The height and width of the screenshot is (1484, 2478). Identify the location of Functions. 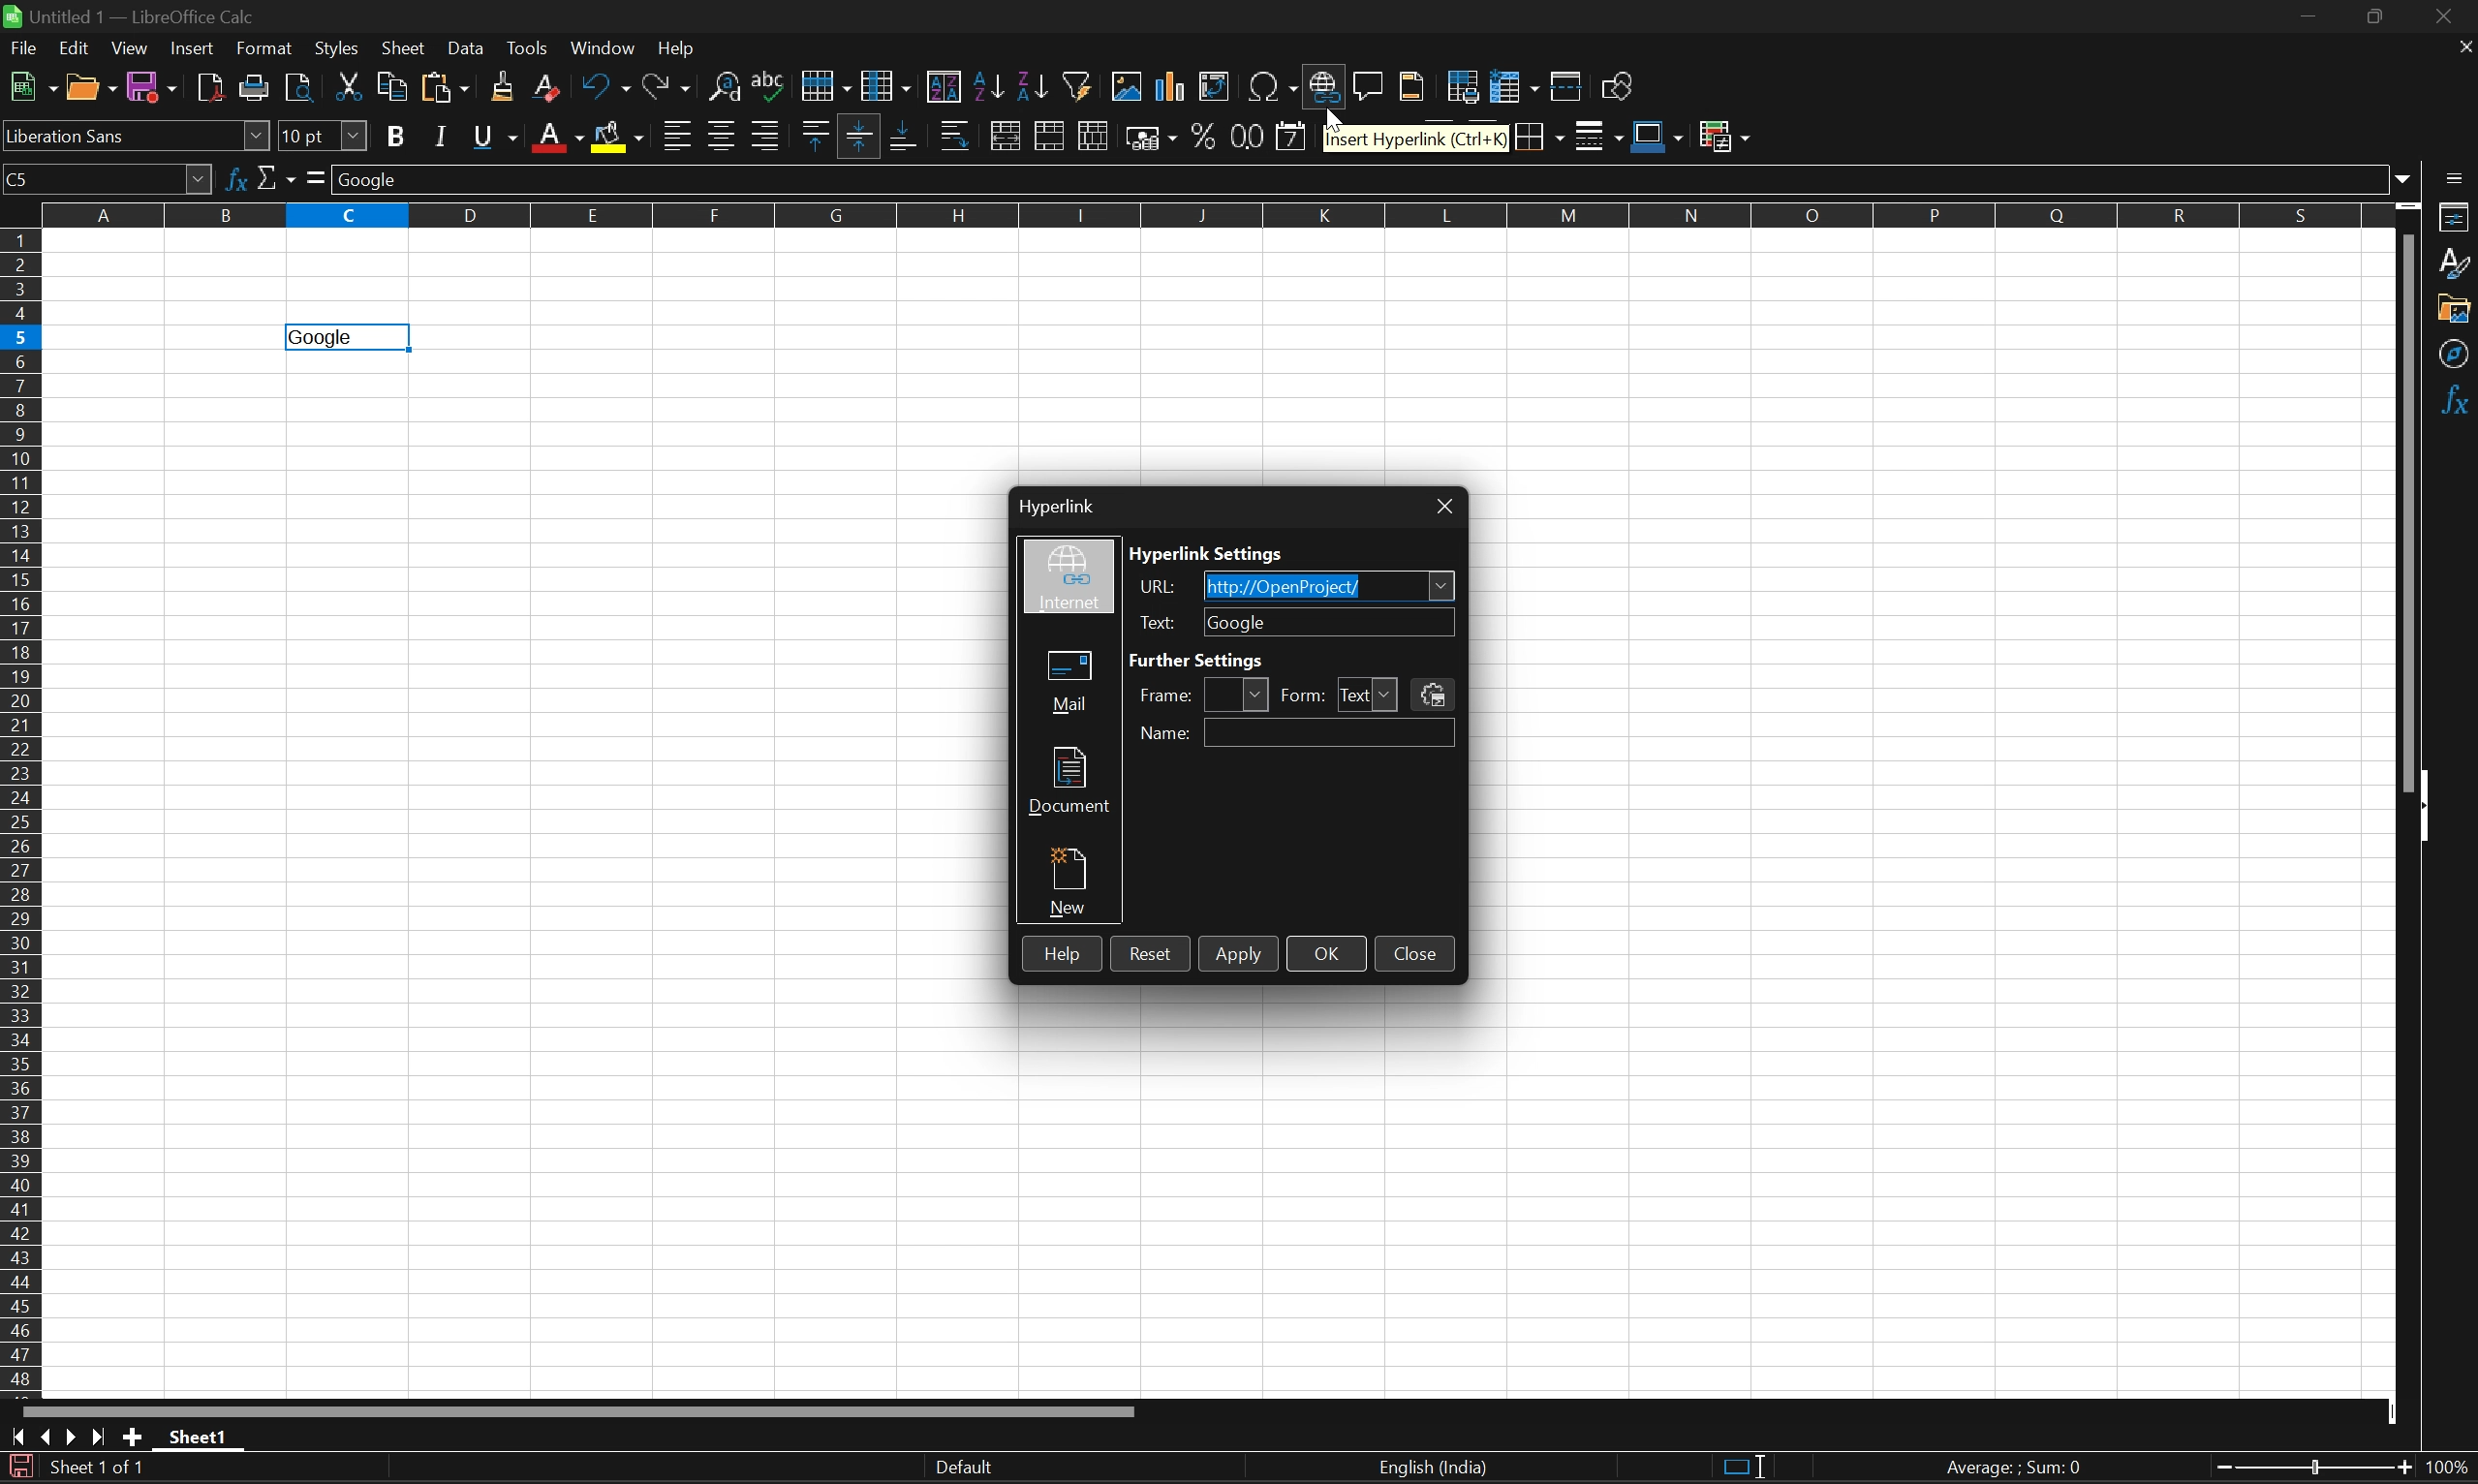
(2456, 402).